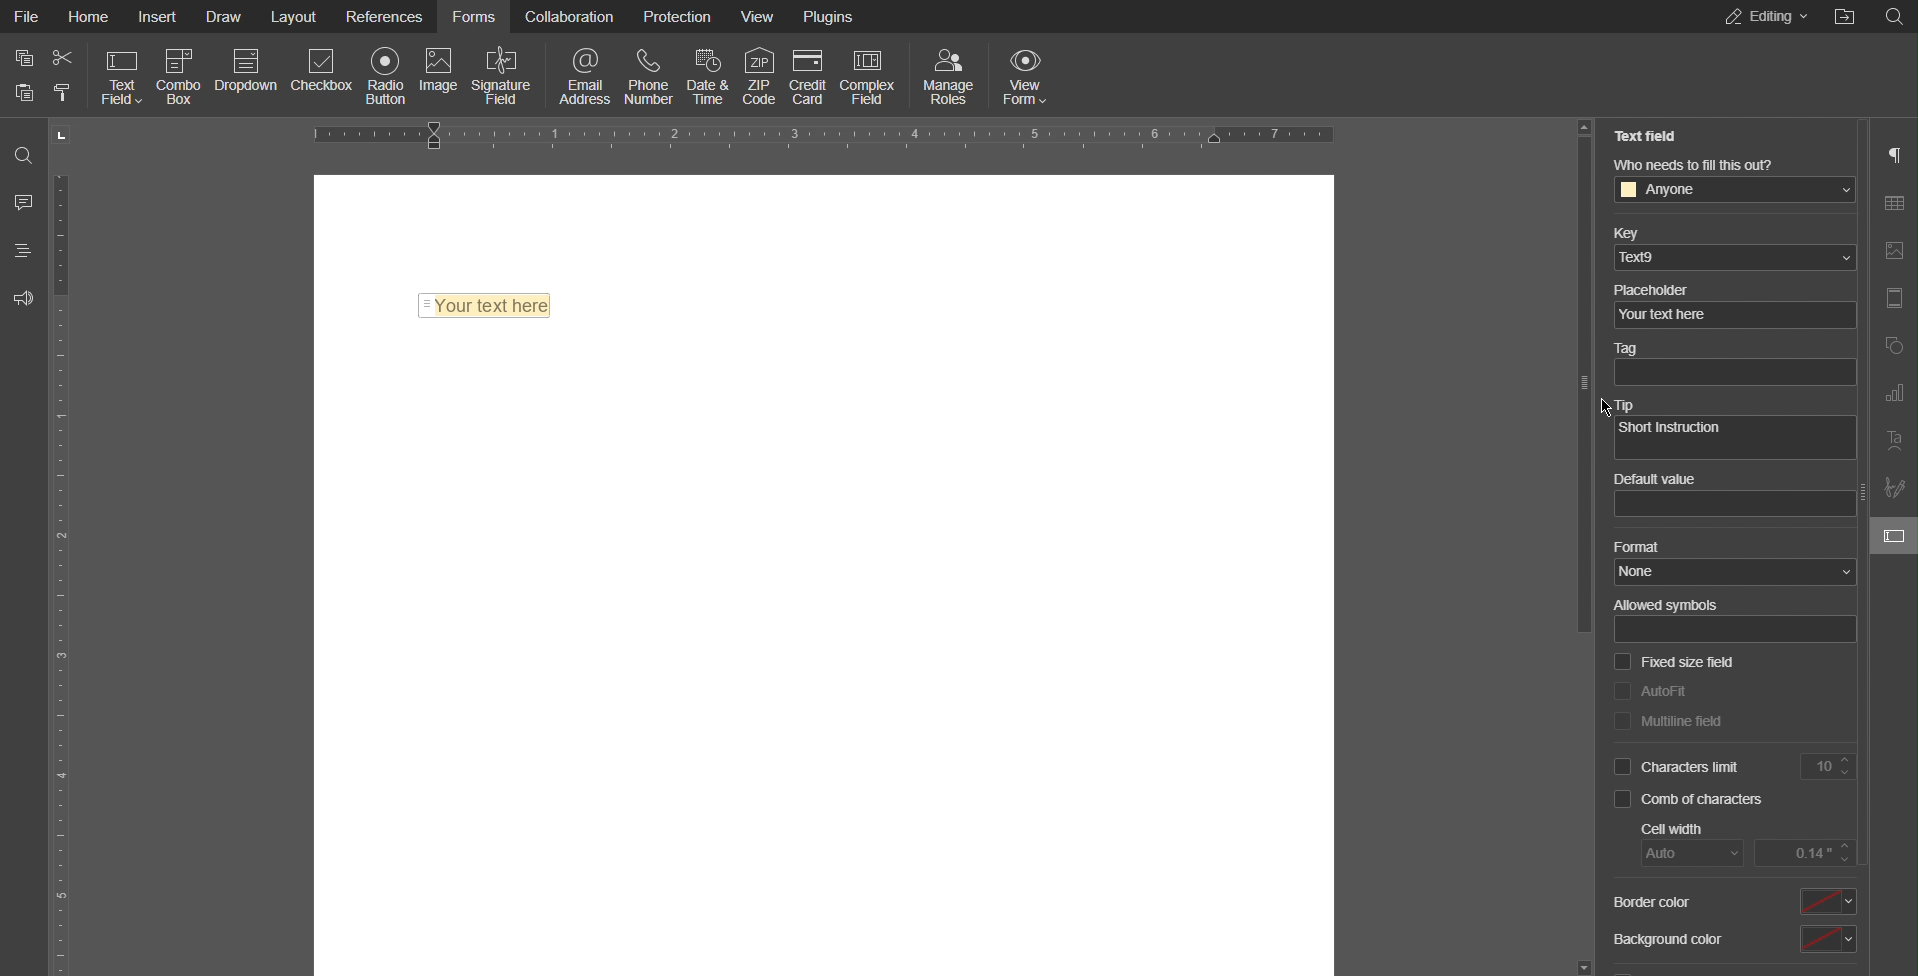 This screenshot has width=1918, height=976. I want to click on Characters Limit, so click(1750, 767).